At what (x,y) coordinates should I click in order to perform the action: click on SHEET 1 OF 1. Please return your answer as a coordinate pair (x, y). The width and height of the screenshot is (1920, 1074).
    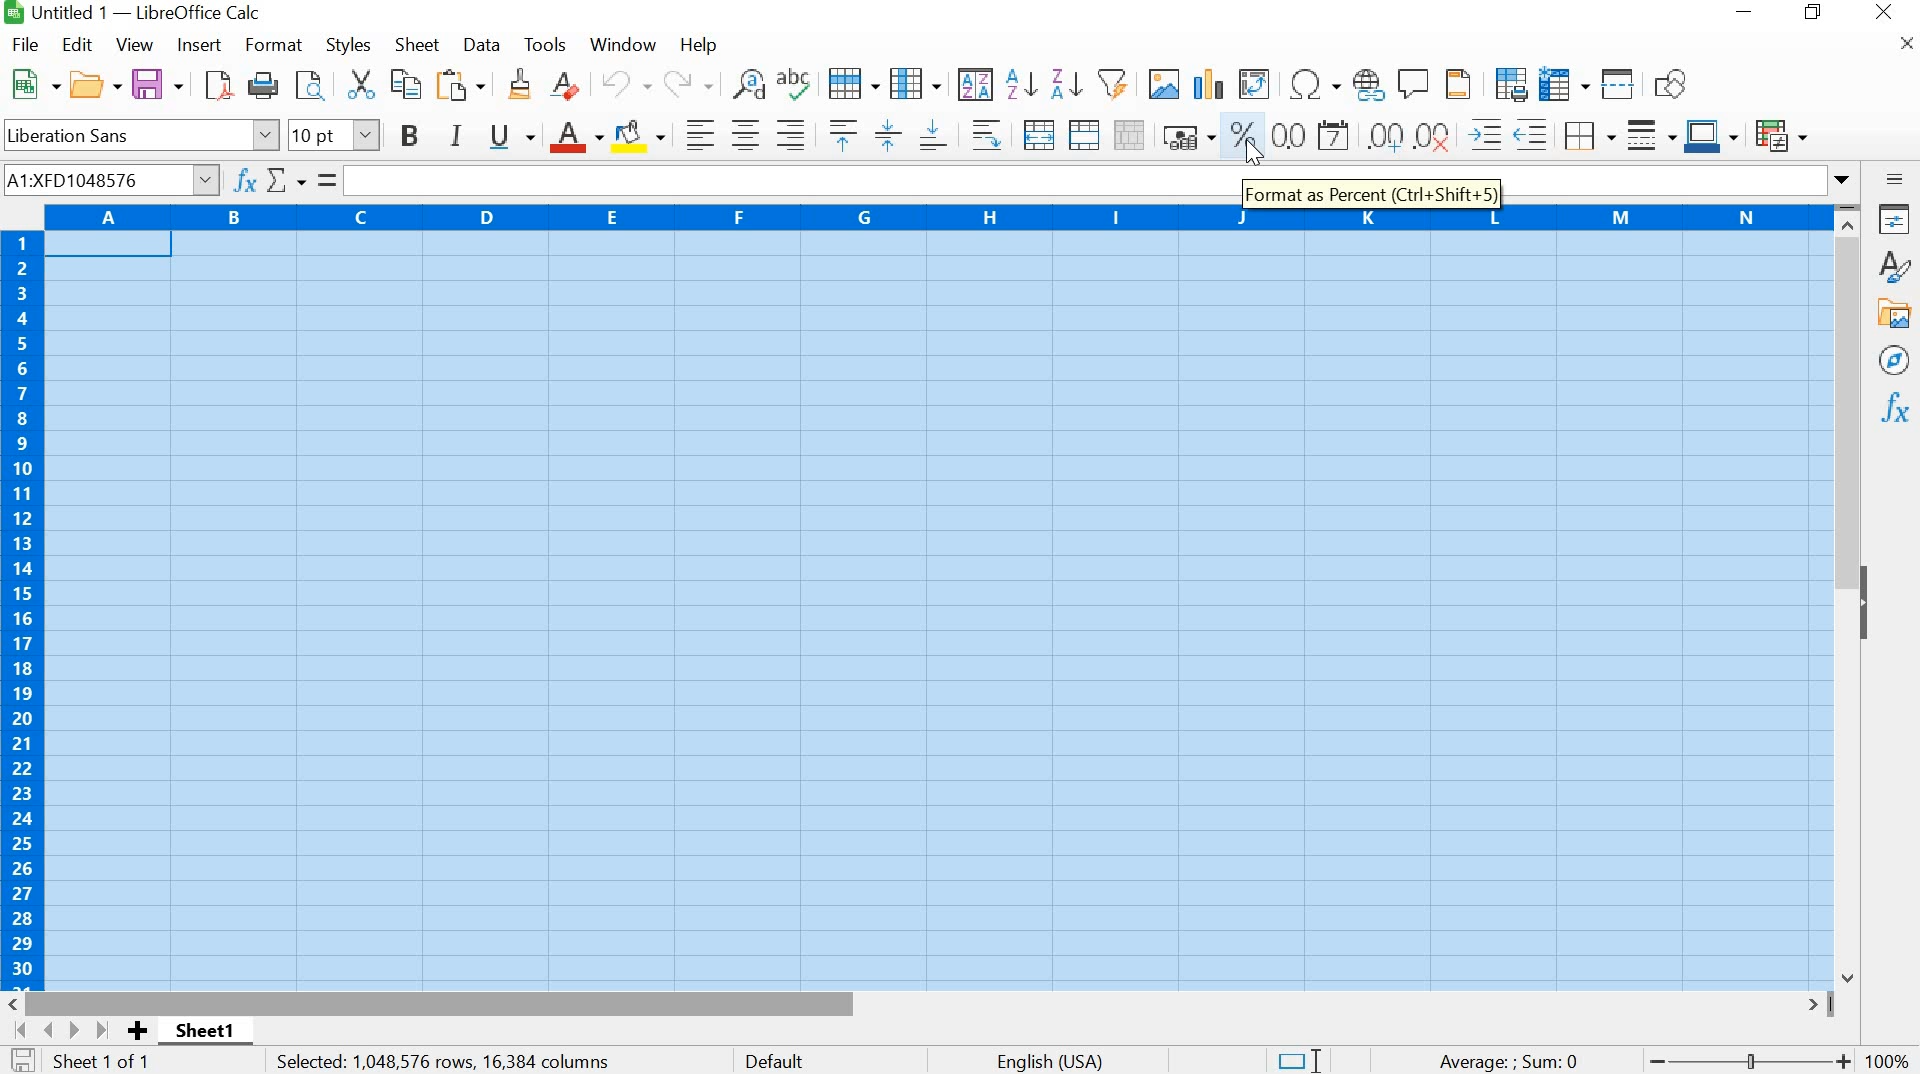
    Looking at the image, I should click on (106, 1059).